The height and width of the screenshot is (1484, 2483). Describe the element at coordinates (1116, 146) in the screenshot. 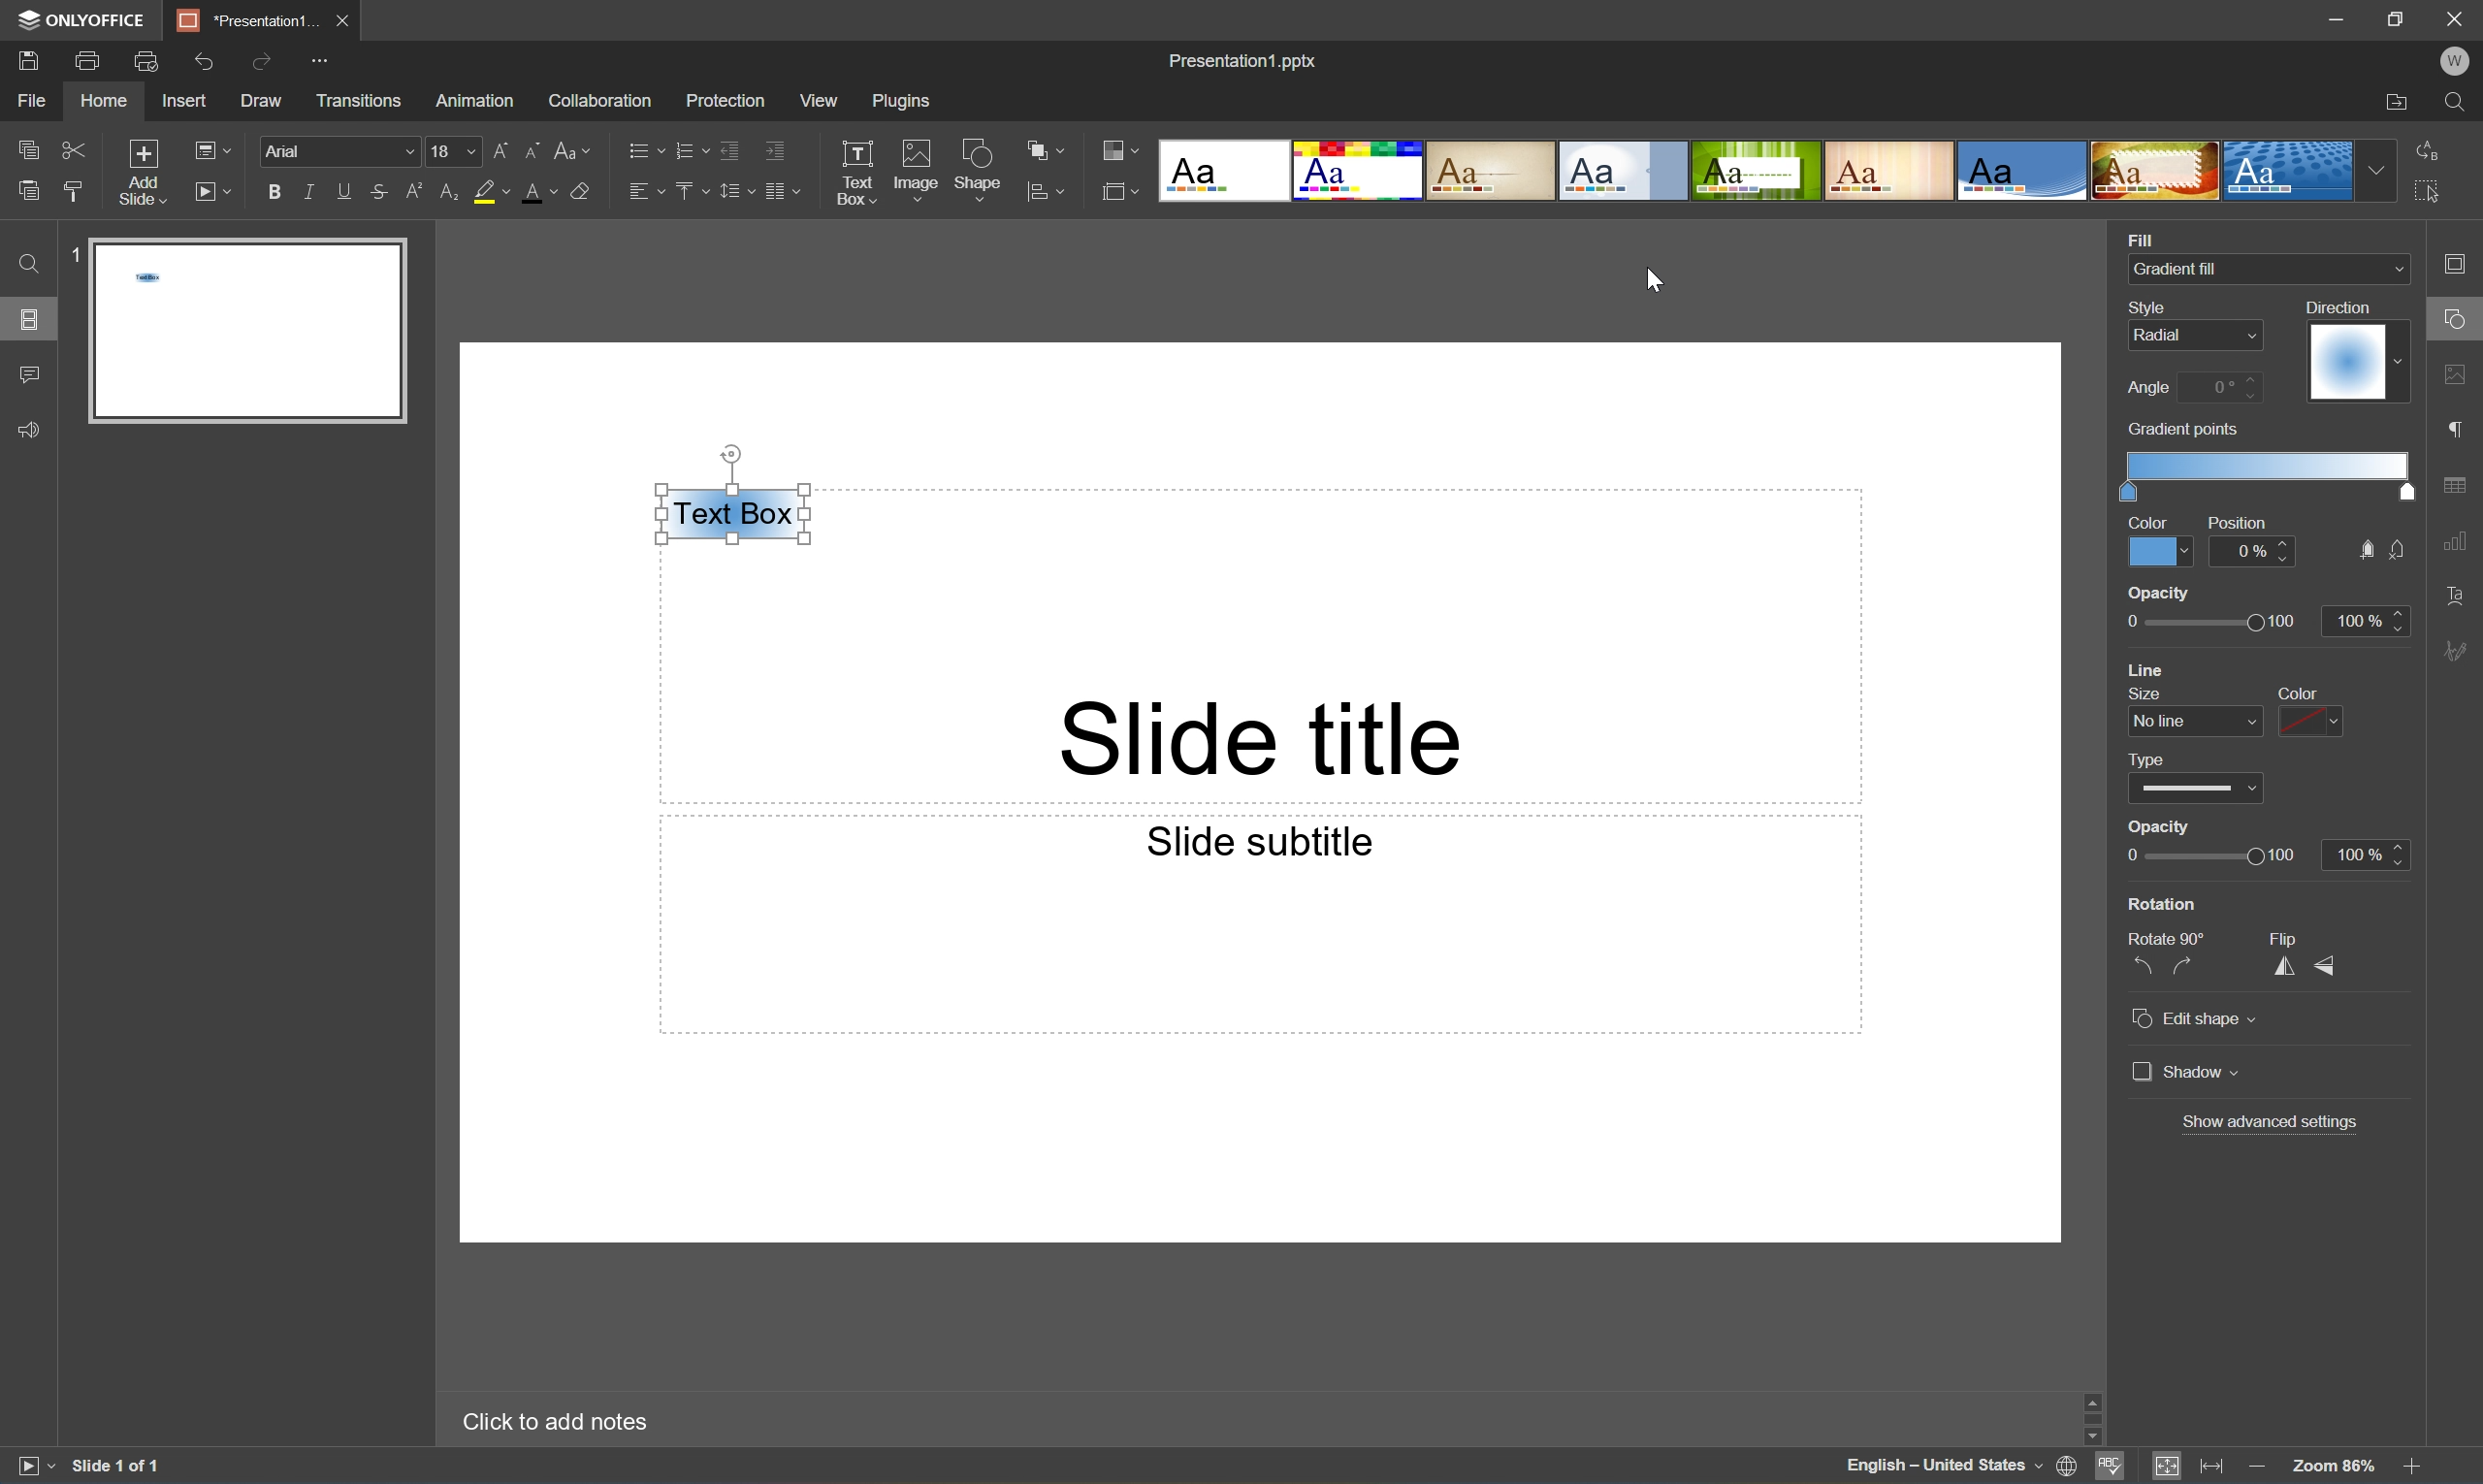

I see `Change color theme` at that location.